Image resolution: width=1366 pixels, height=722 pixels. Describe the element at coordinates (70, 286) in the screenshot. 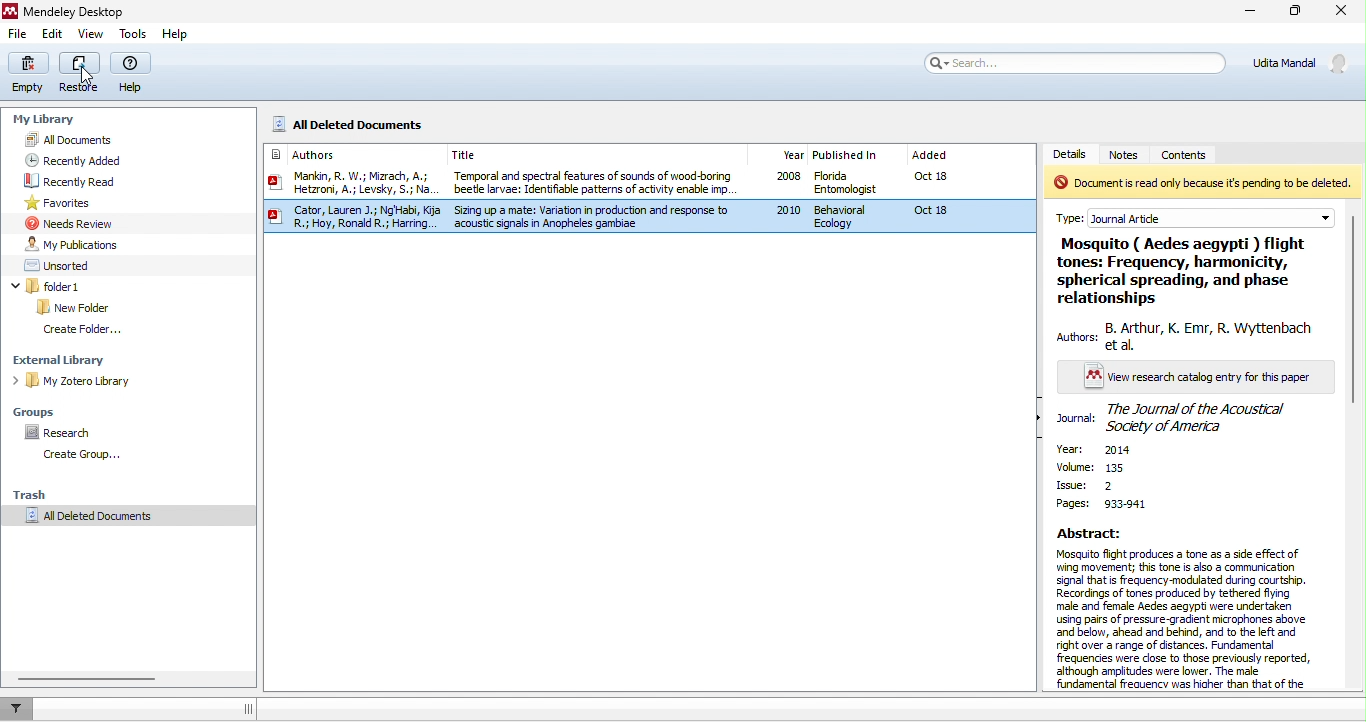

I see `folder1` at that location.